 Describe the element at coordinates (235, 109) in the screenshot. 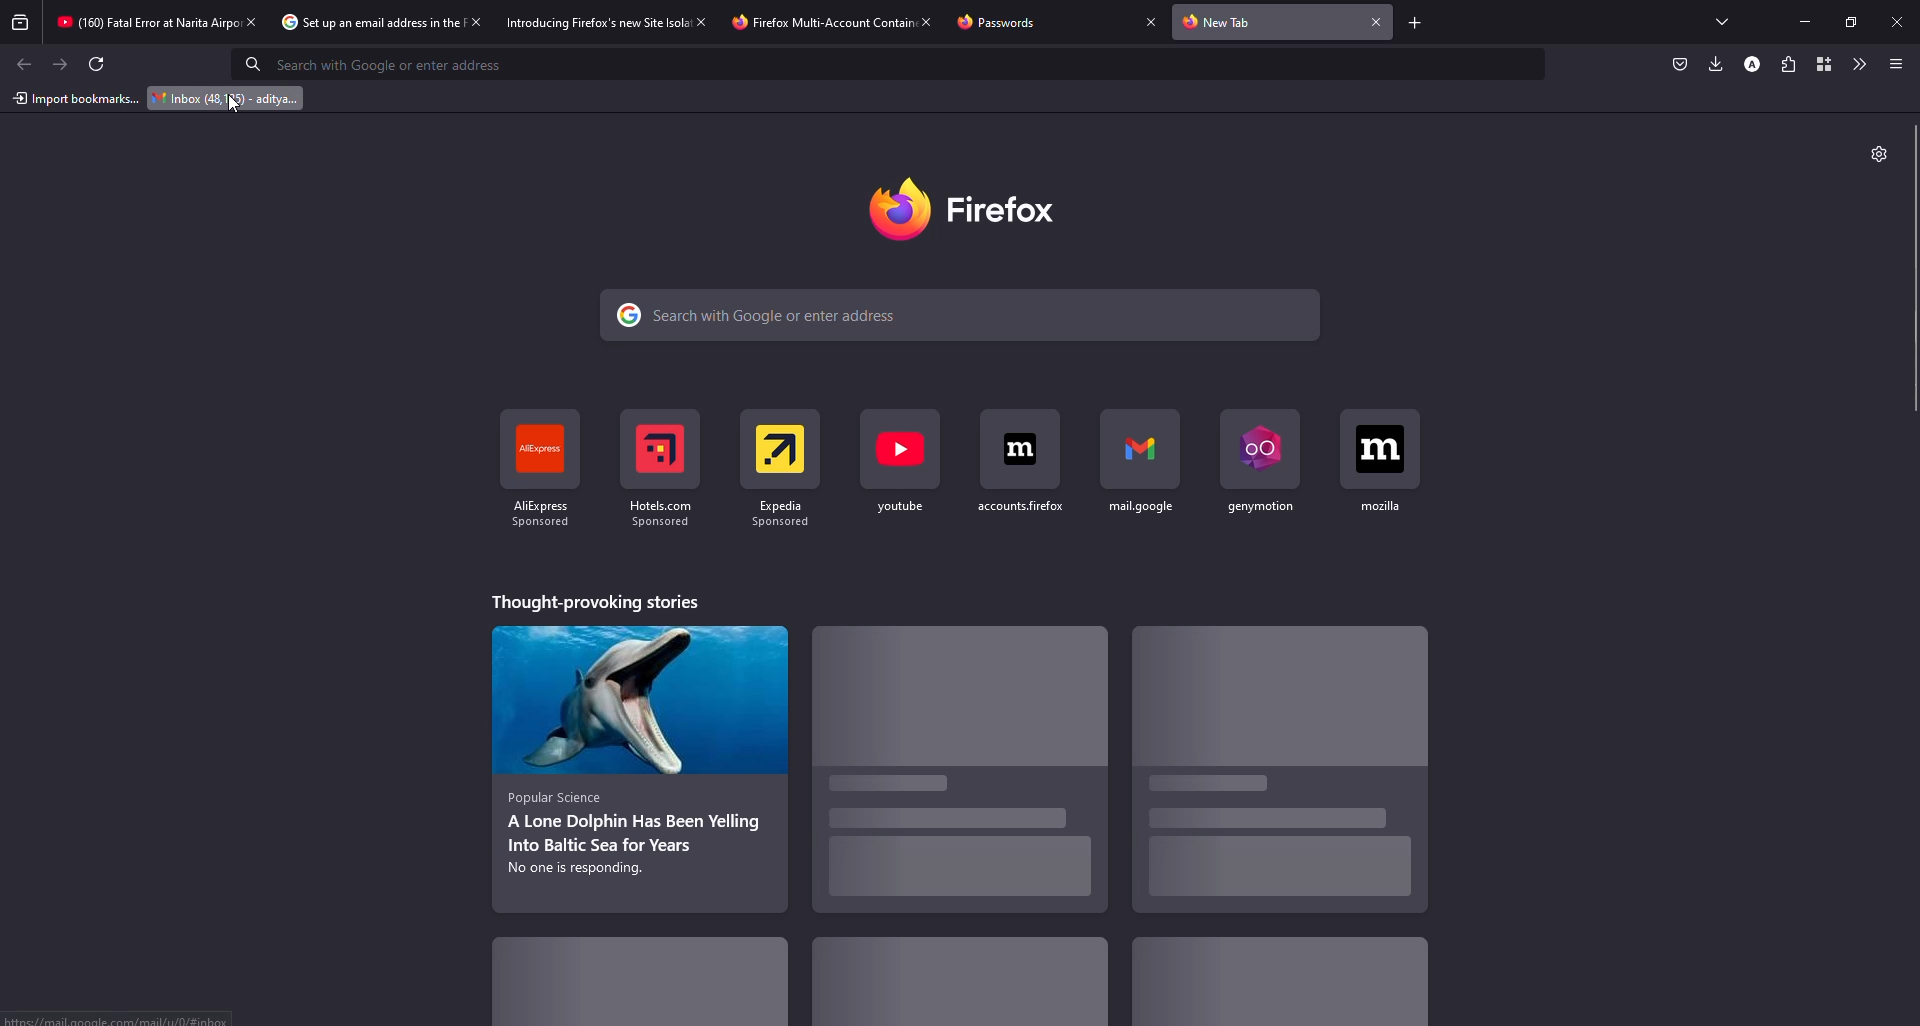

I see `cursor` at that location.